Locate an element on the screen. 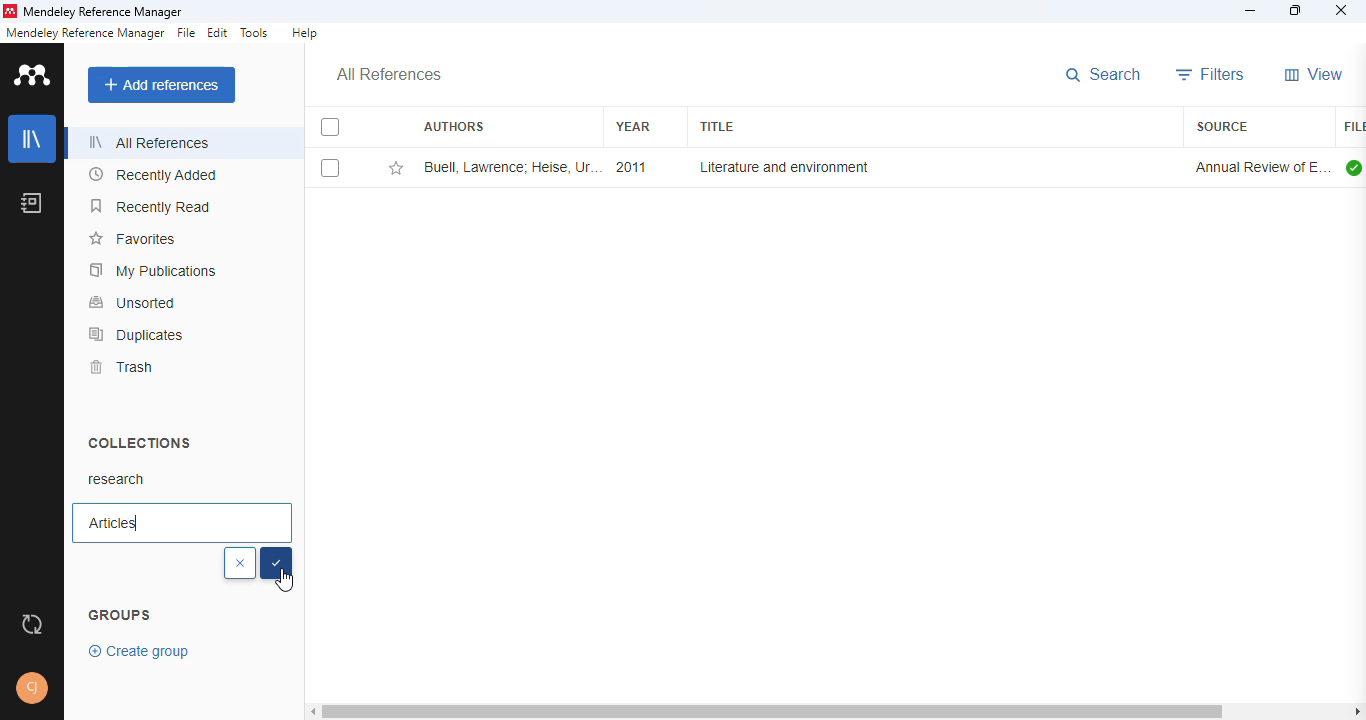  filters is located at coordinates (1211, 74).